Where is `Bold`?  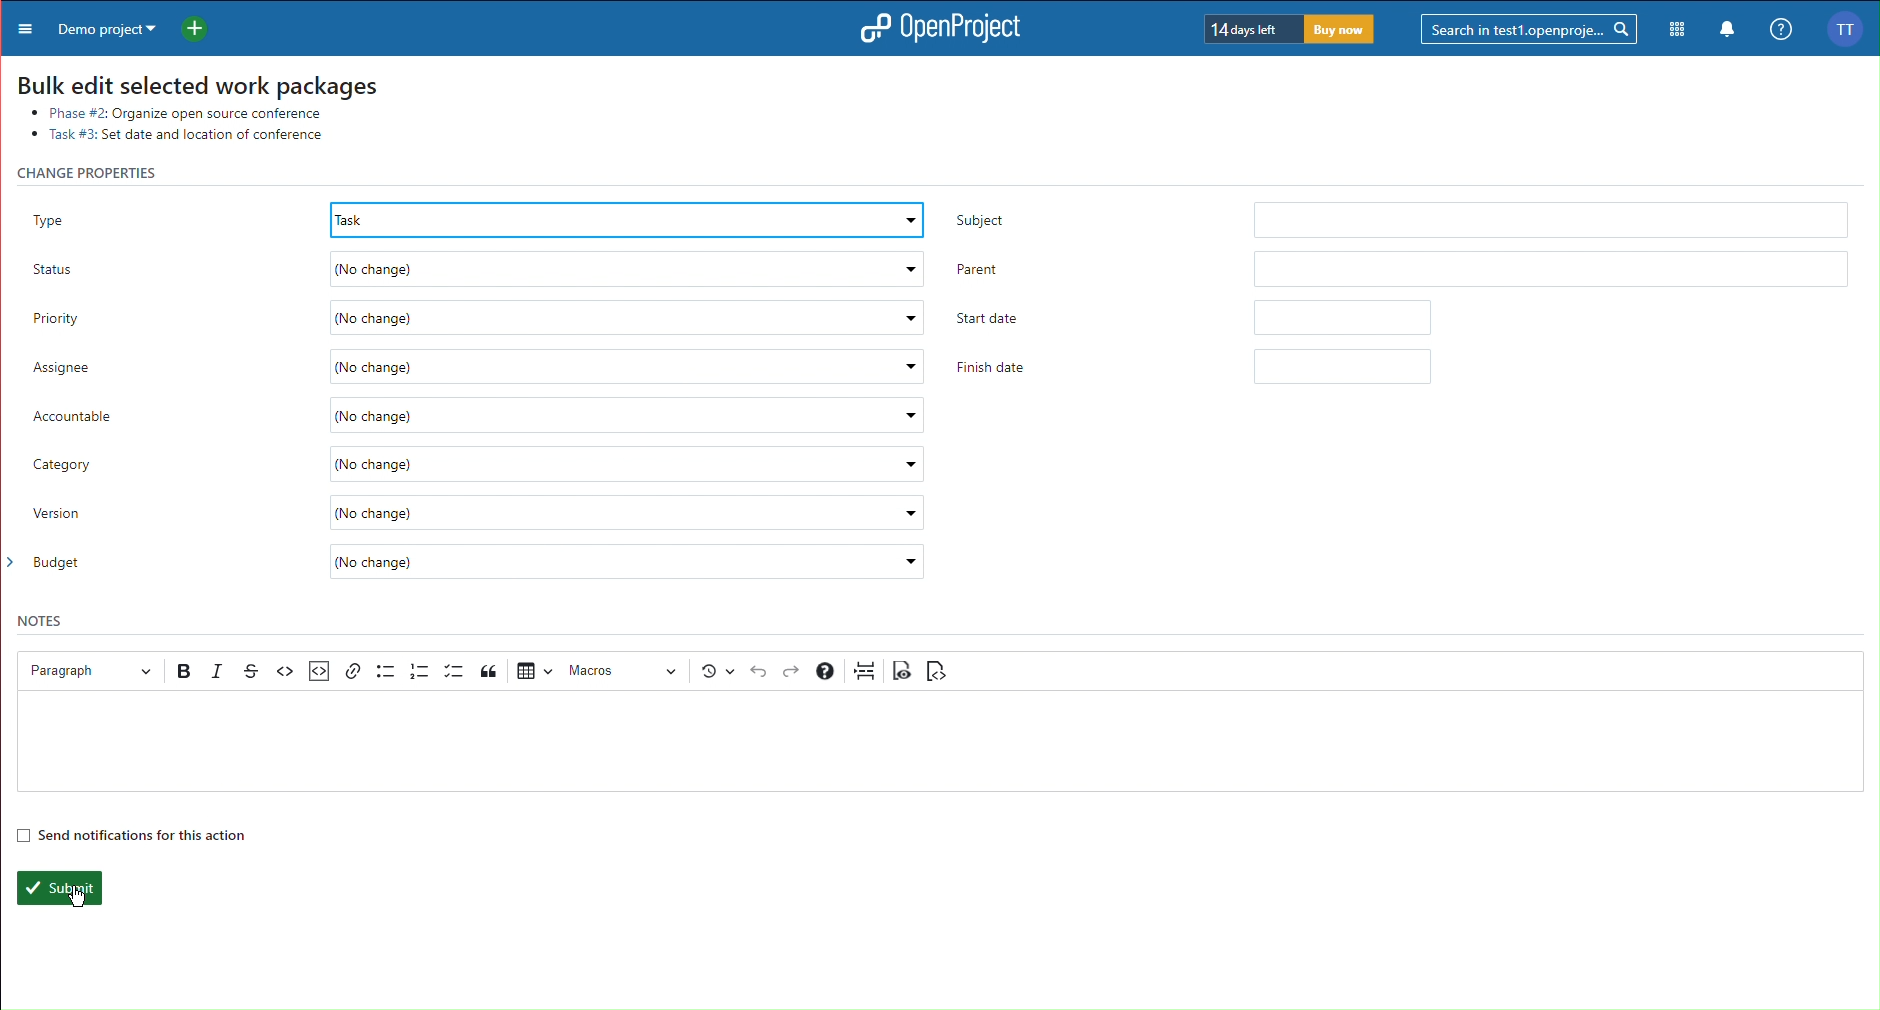 Bold is located at coordinates (186, 671).